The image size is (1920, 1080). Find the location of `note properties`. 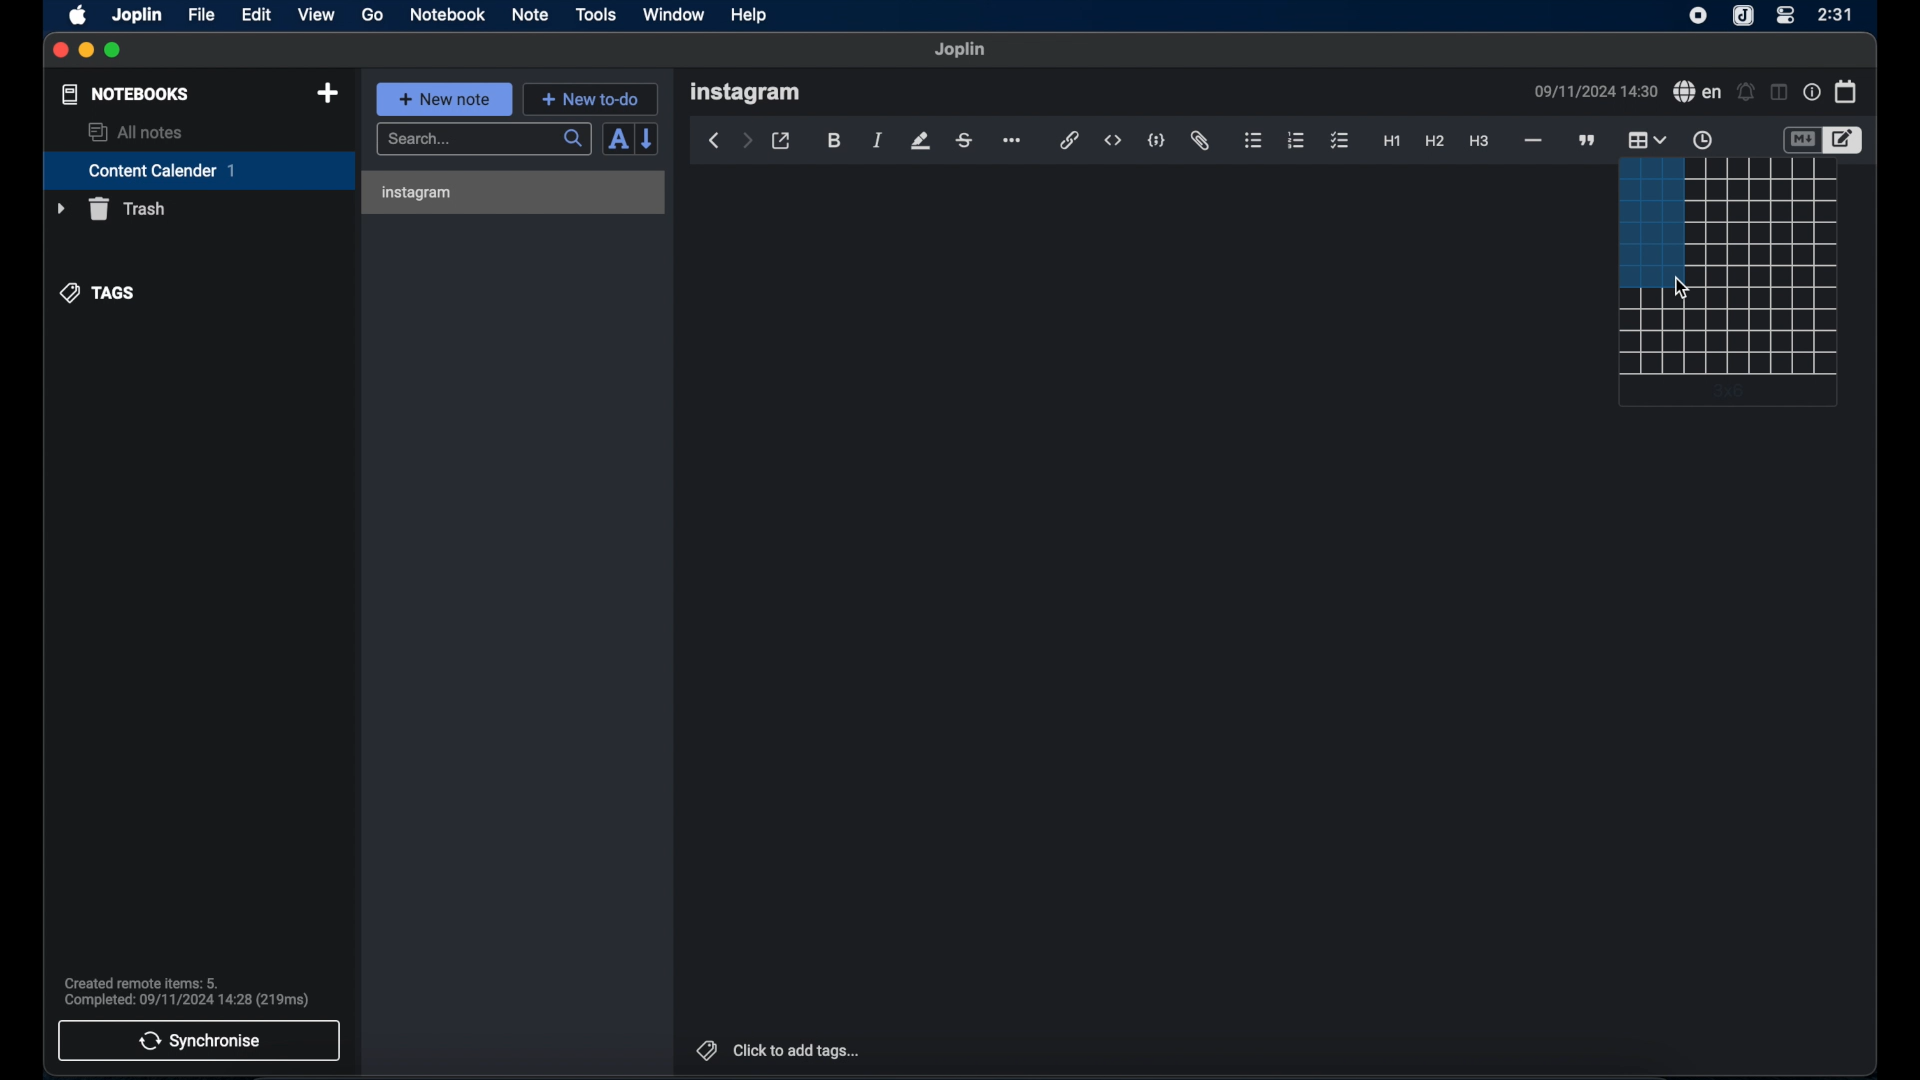

note properties is located at coordinates (1812, 91).